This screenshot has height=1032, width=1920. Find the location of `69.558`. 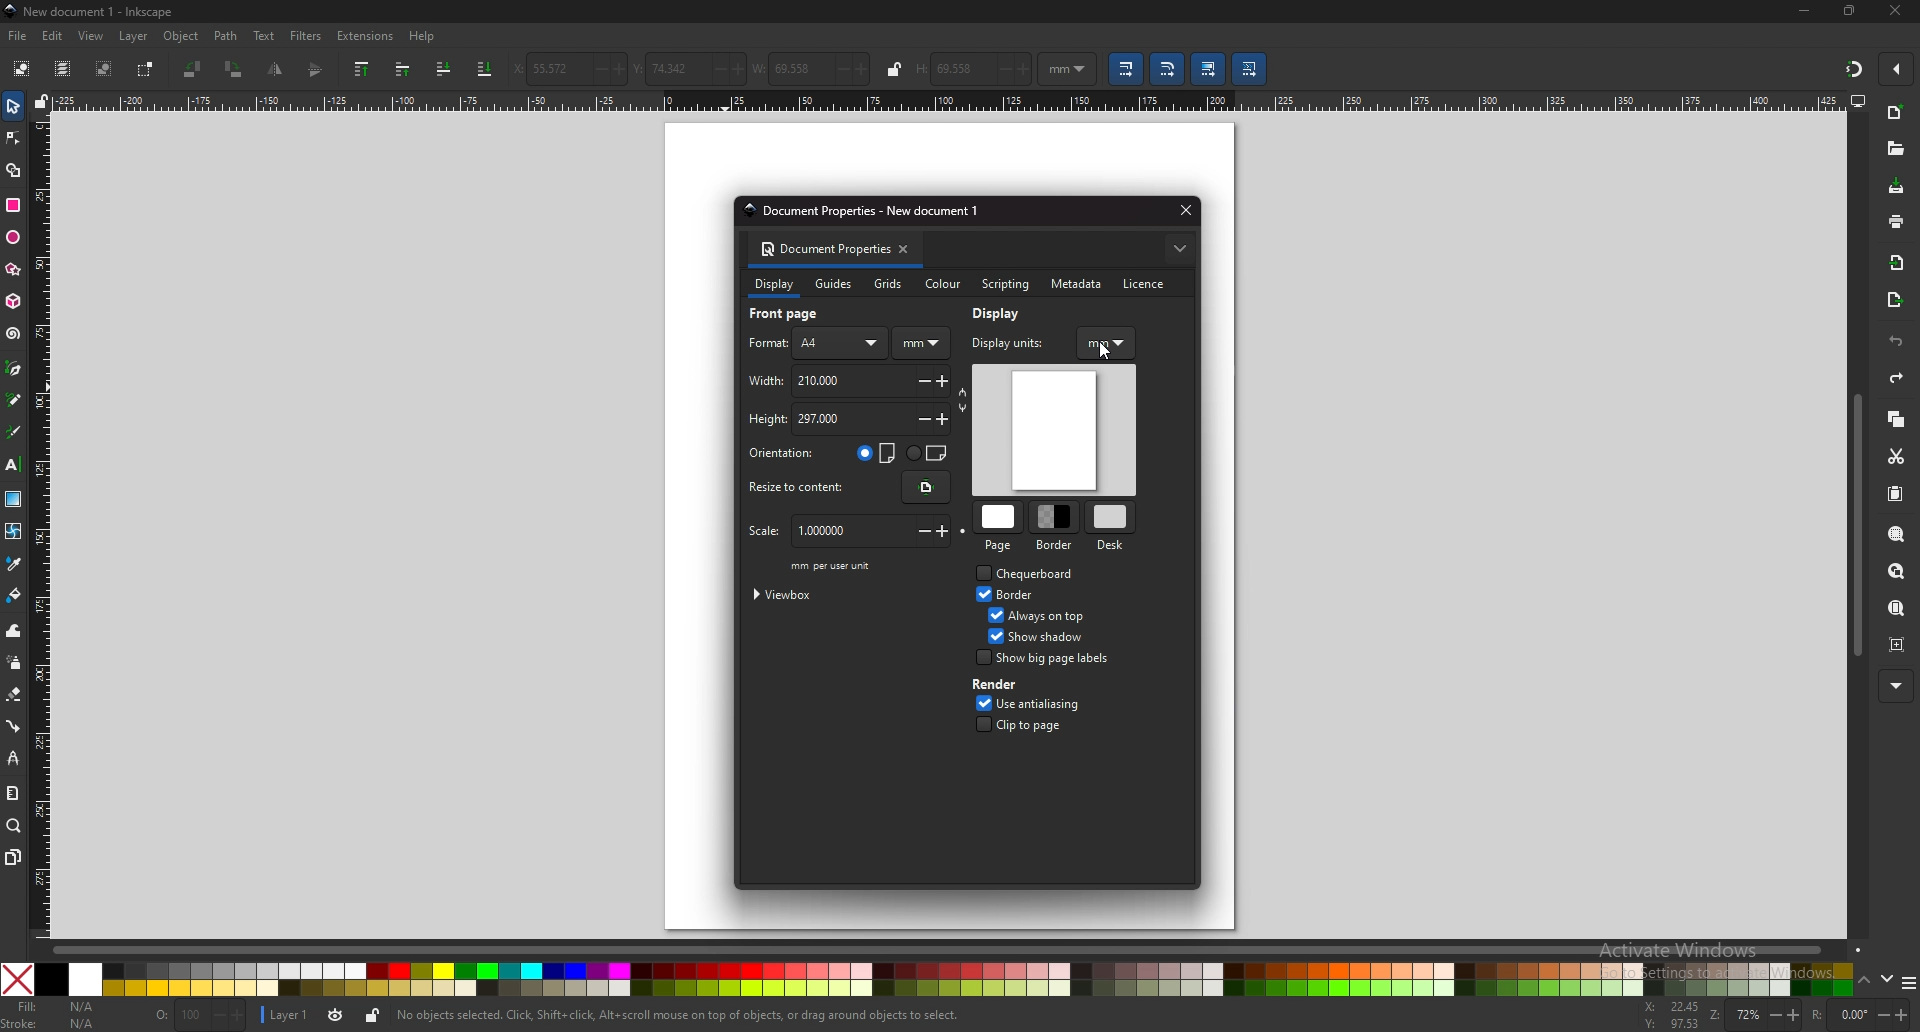

69.558 is located at coordinates (960, 70).